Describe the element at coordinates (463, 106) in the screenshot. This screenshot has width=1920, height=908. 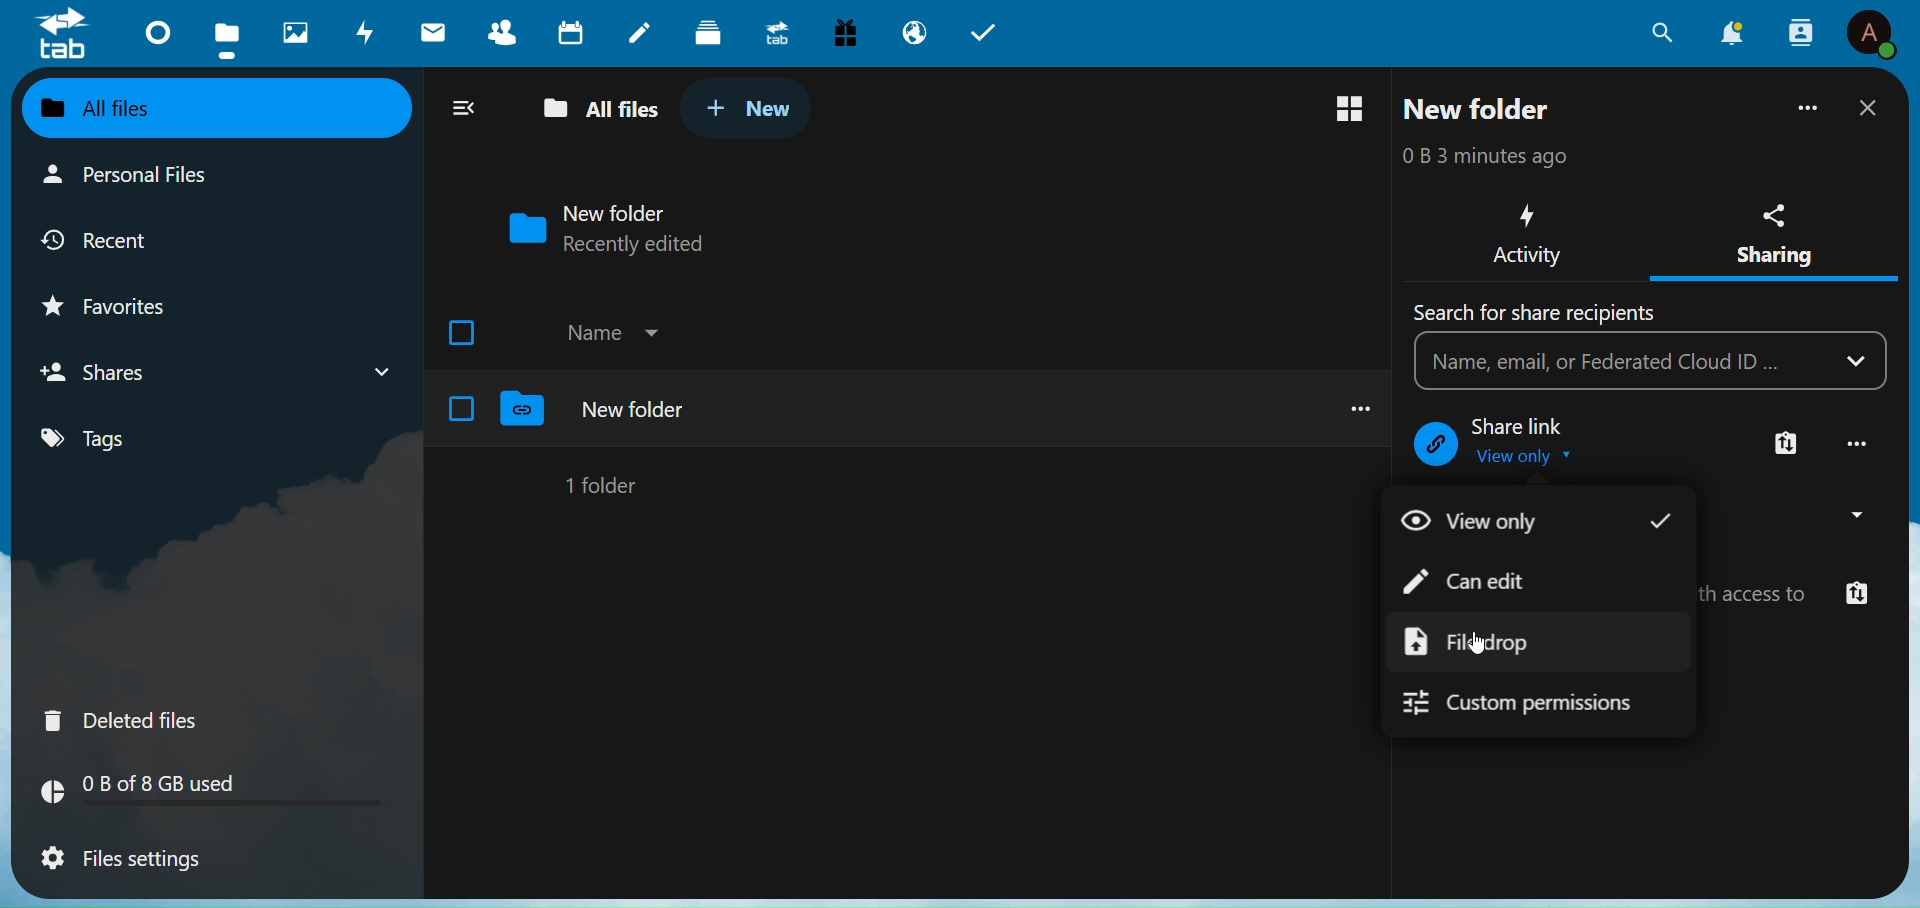
I see `Close Navigation` at that location.